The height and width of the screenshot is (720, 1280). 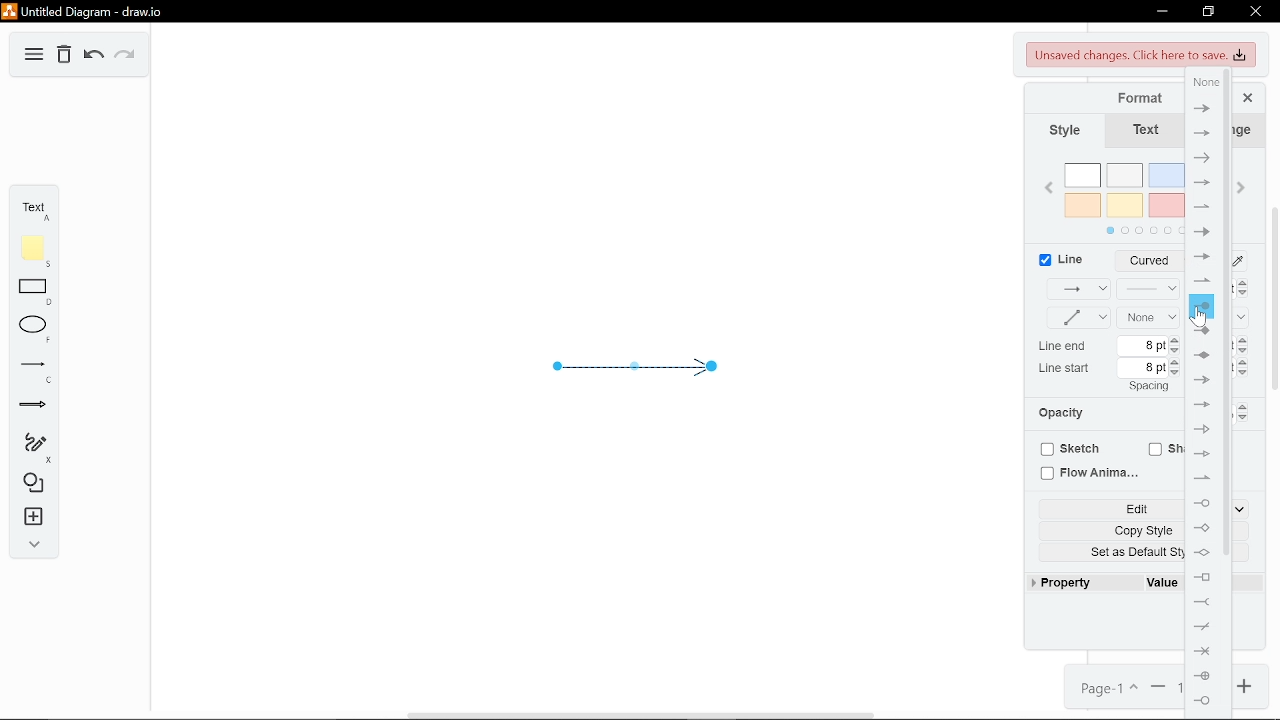 I want to click on Waypoints, so click(x=1071, y=318).